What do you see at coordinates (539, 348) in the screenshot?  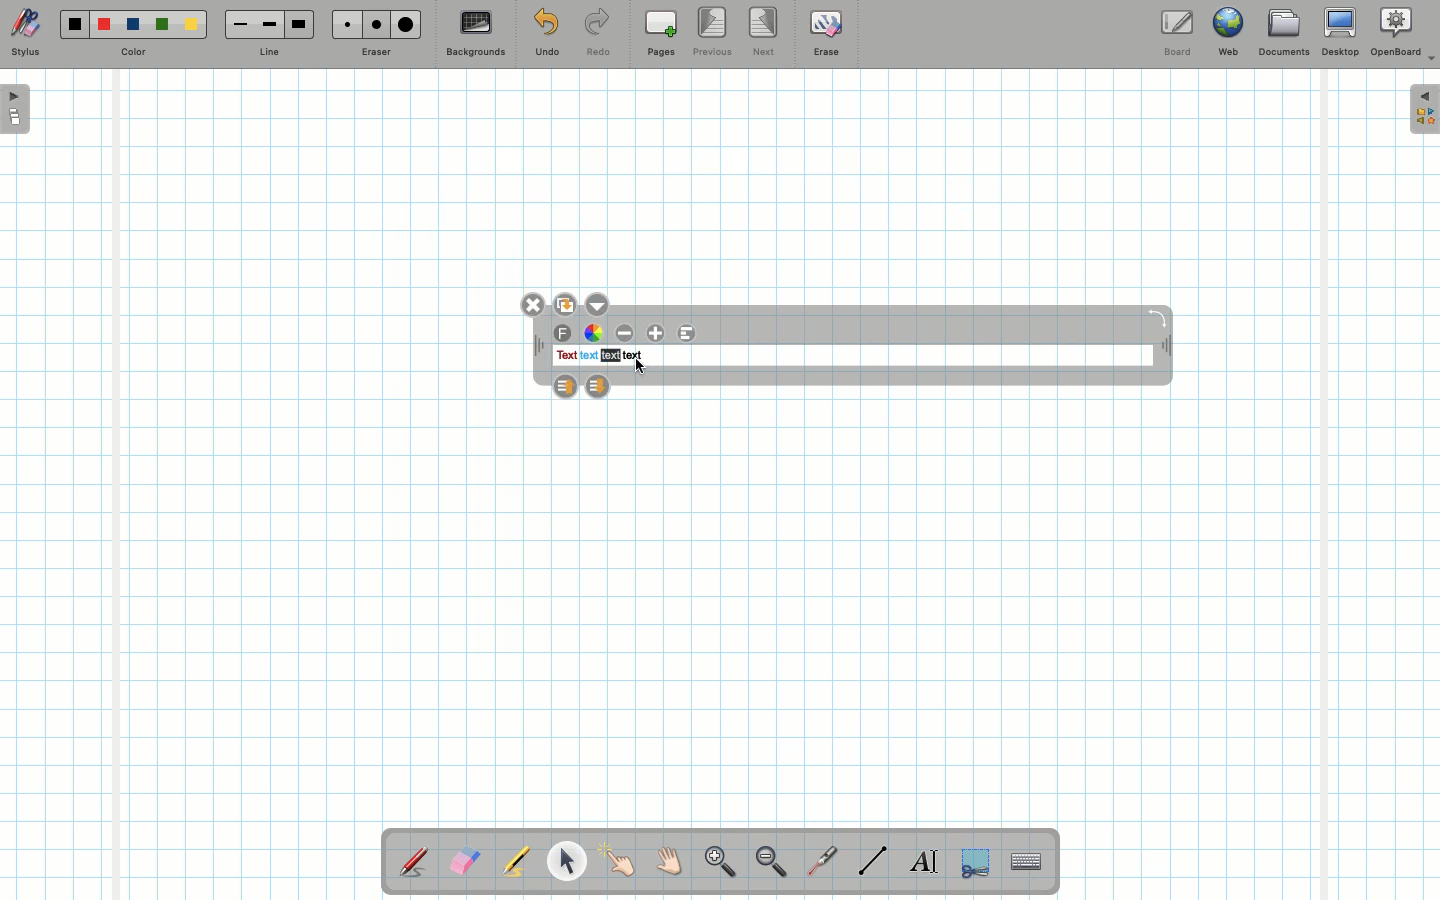 I see `Move` at bounding box center [539, 348].